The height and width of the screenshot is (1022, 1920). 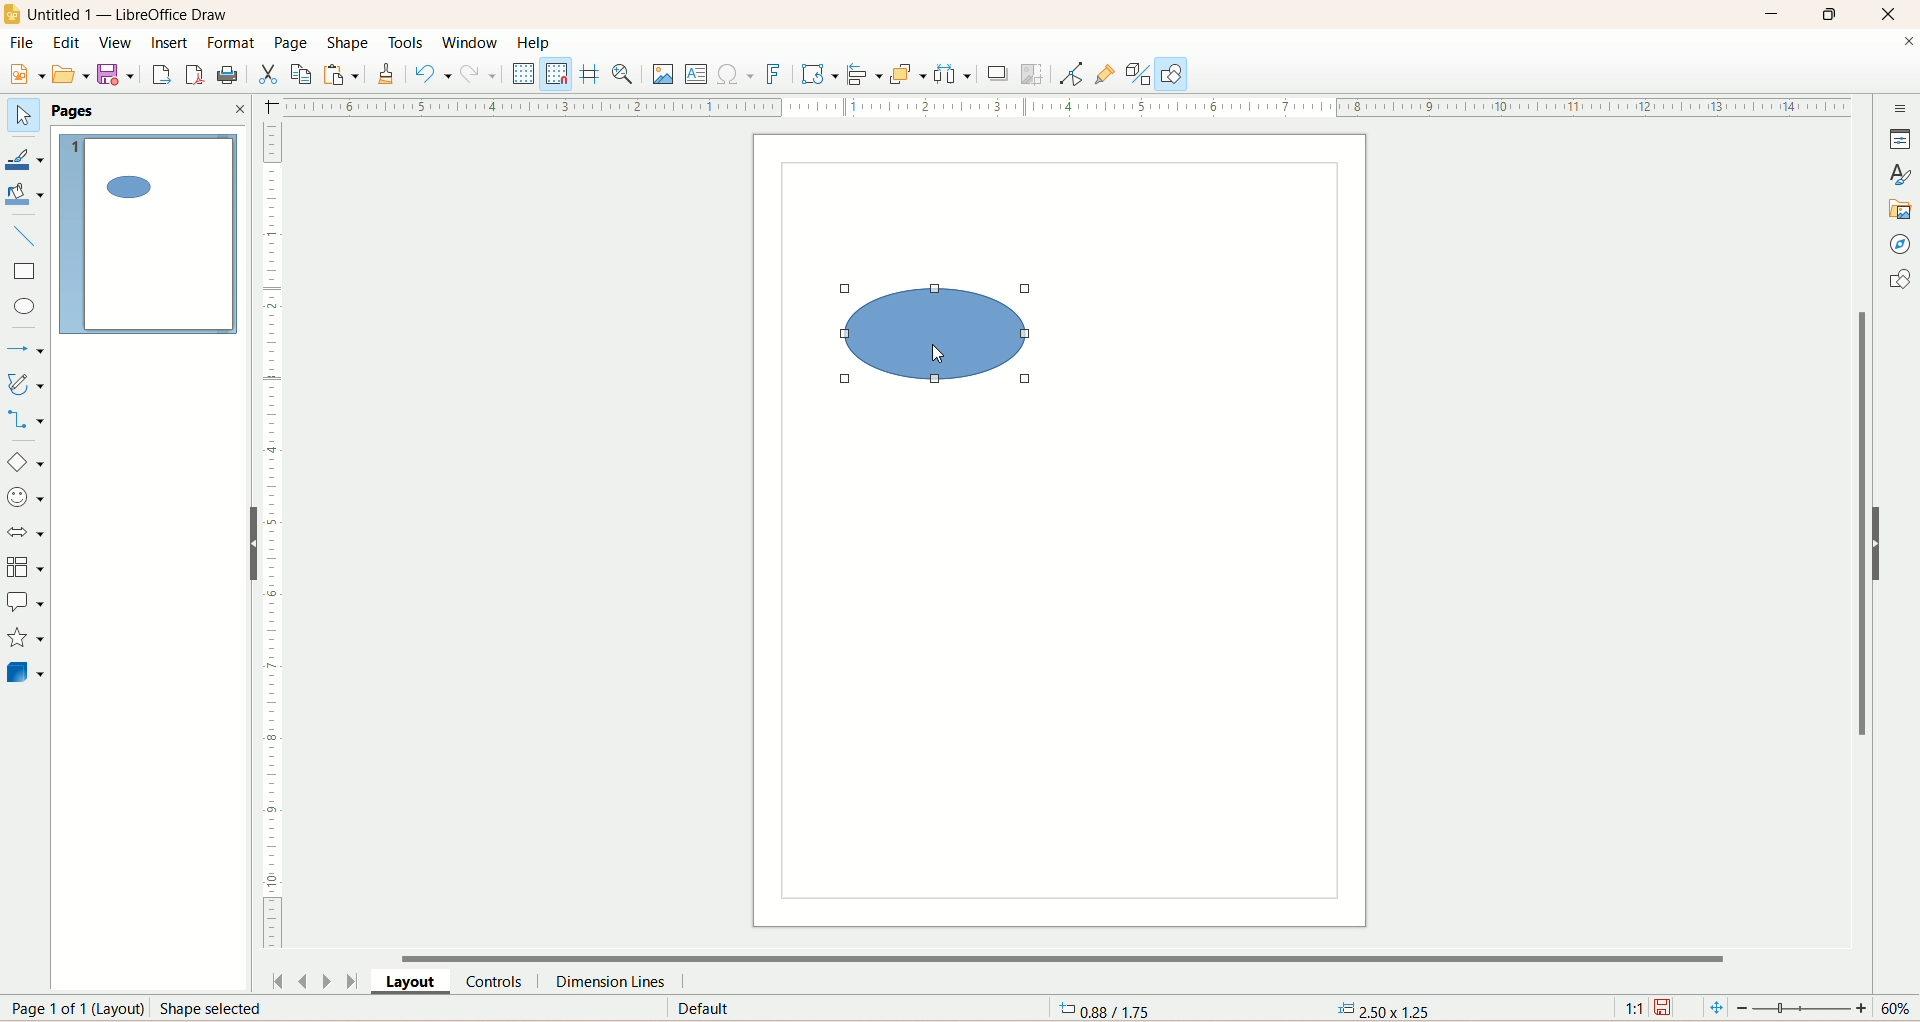 I want to click on hide, so click(x=1882, y=542).